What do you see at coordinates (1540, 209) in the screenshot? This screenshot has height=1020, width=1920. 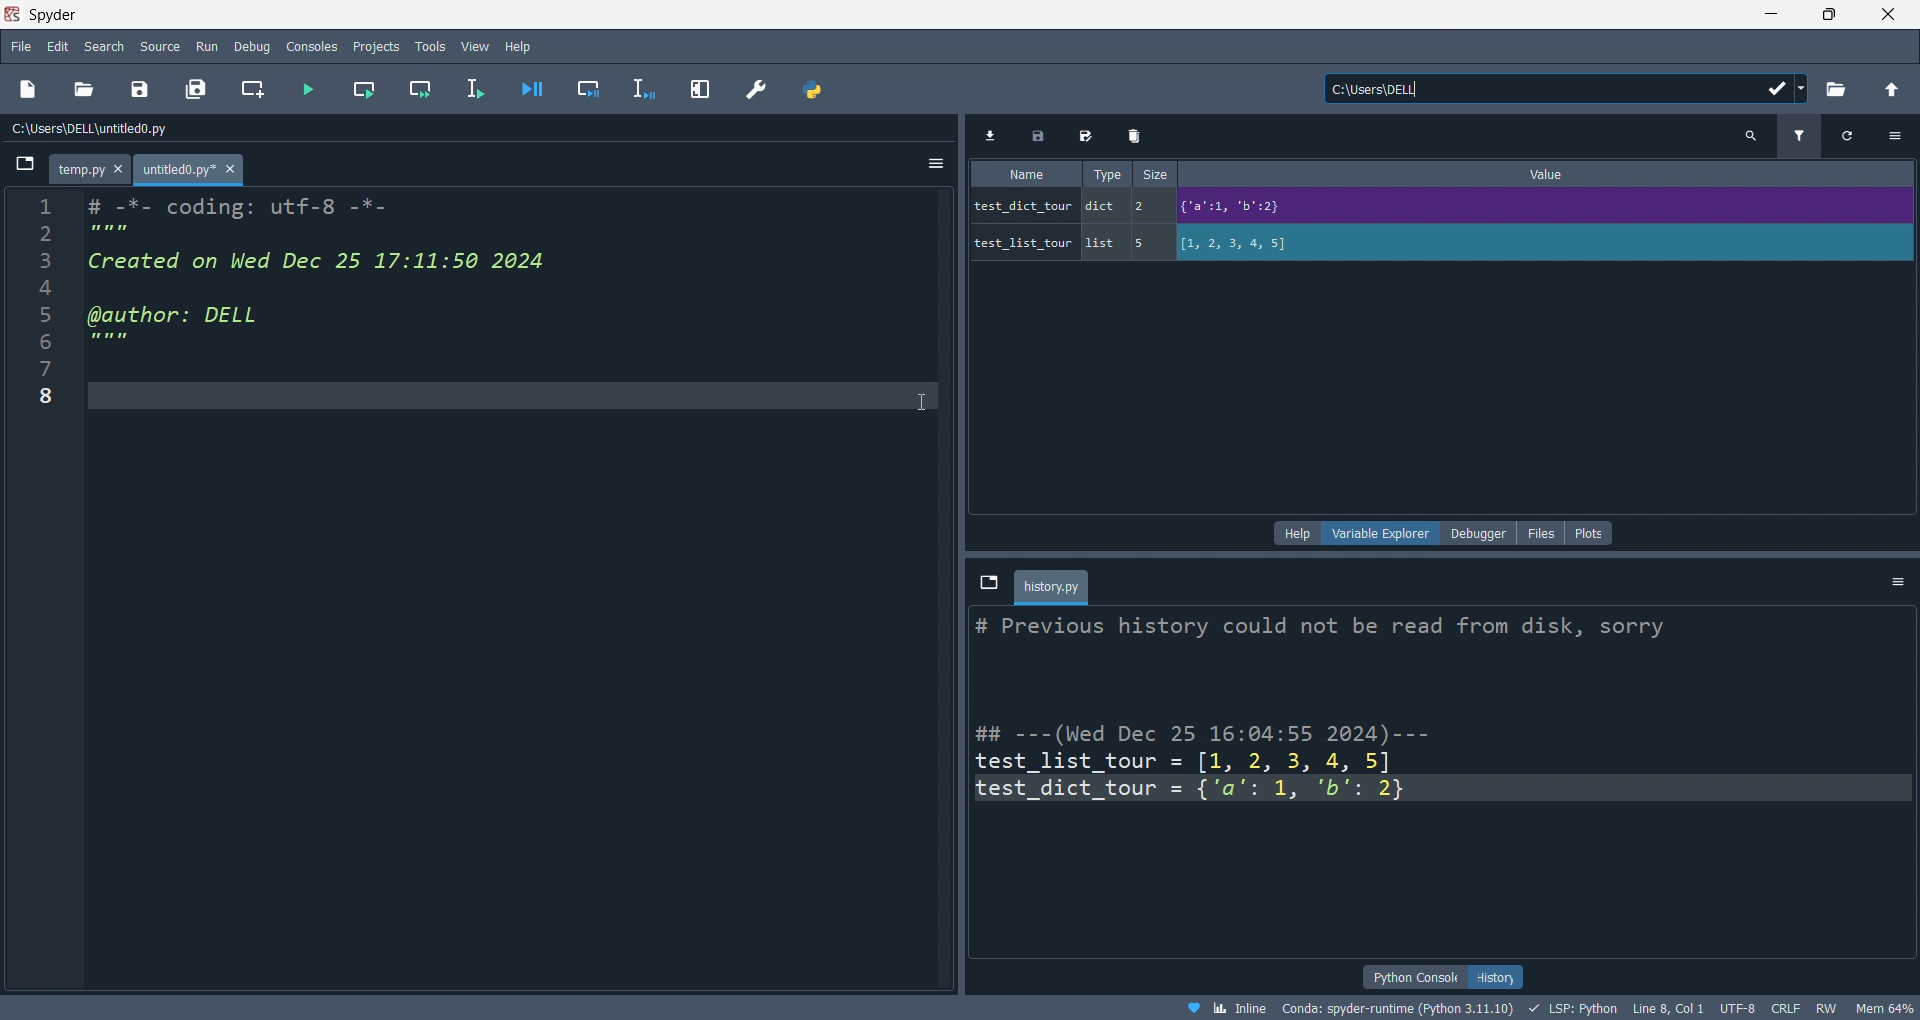 I see `variable value` at bounding box center [1540, 209].